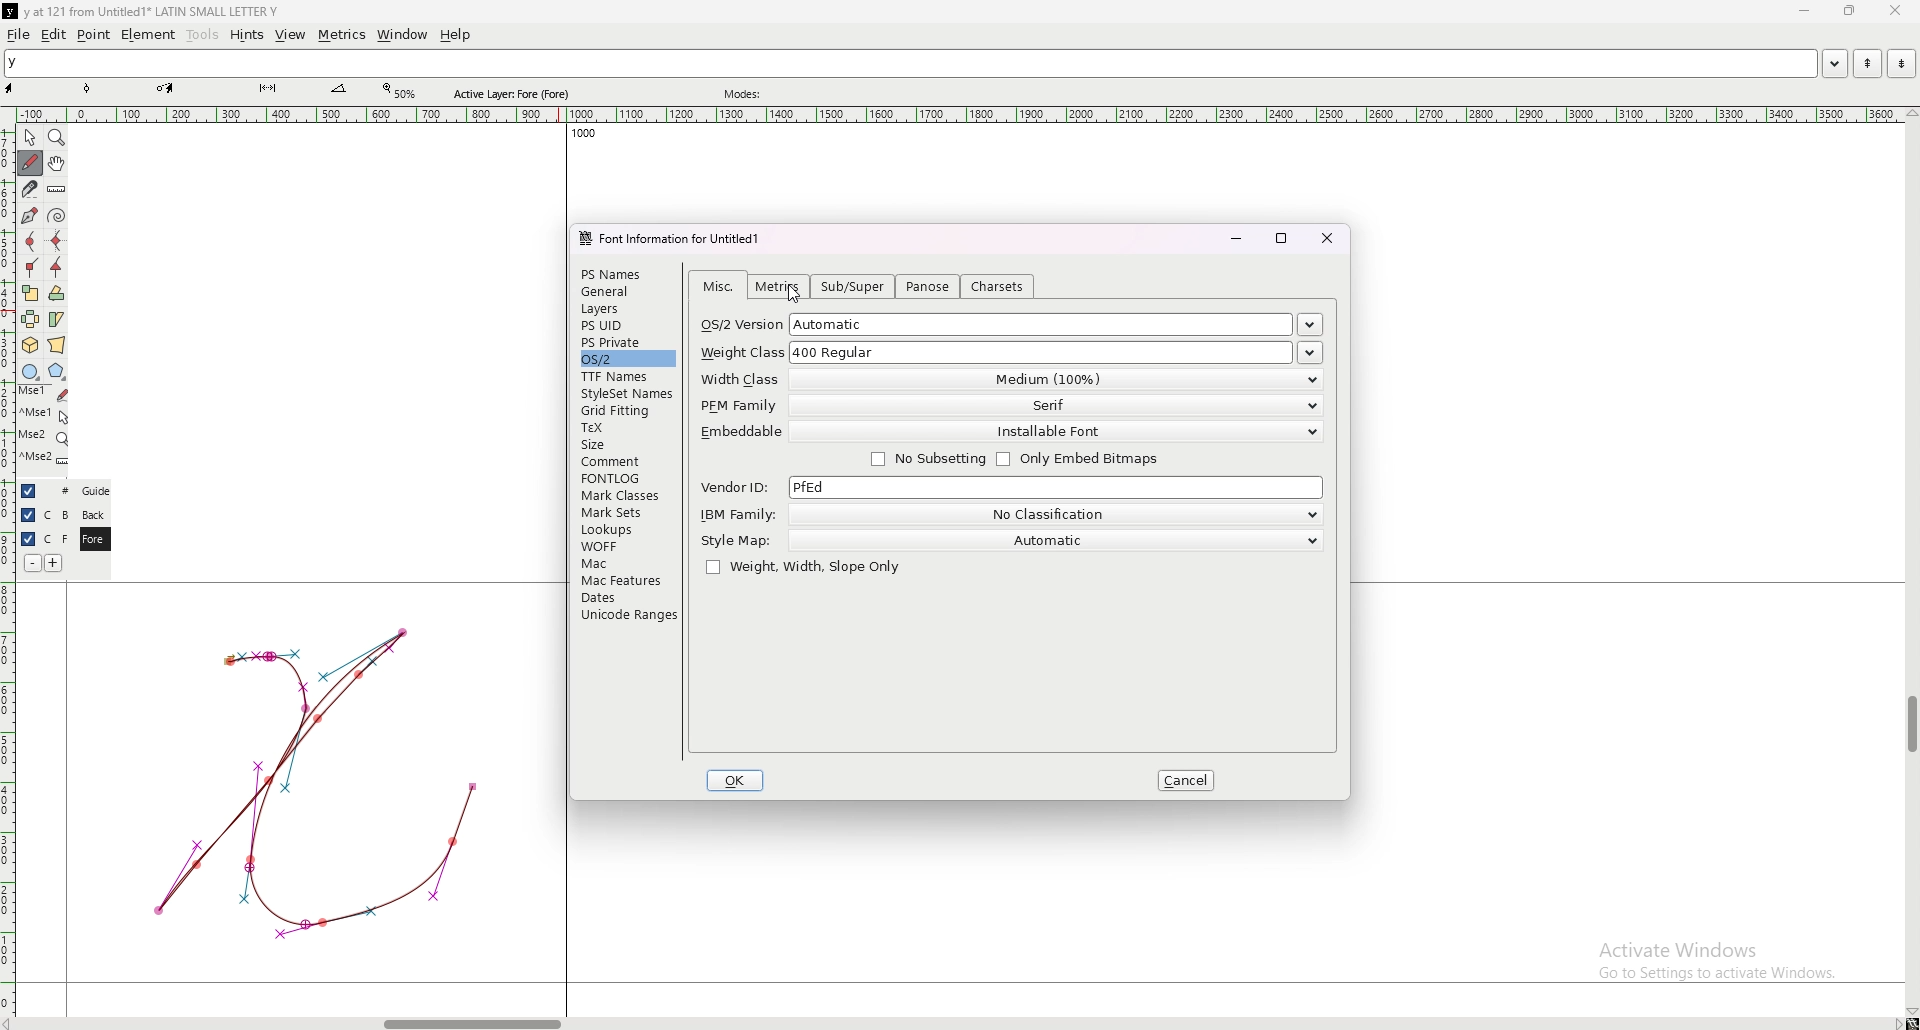  Describe the element at coordinates (28, 214) in the screenshot. I see `add a point, then drag out its control points` at that location.